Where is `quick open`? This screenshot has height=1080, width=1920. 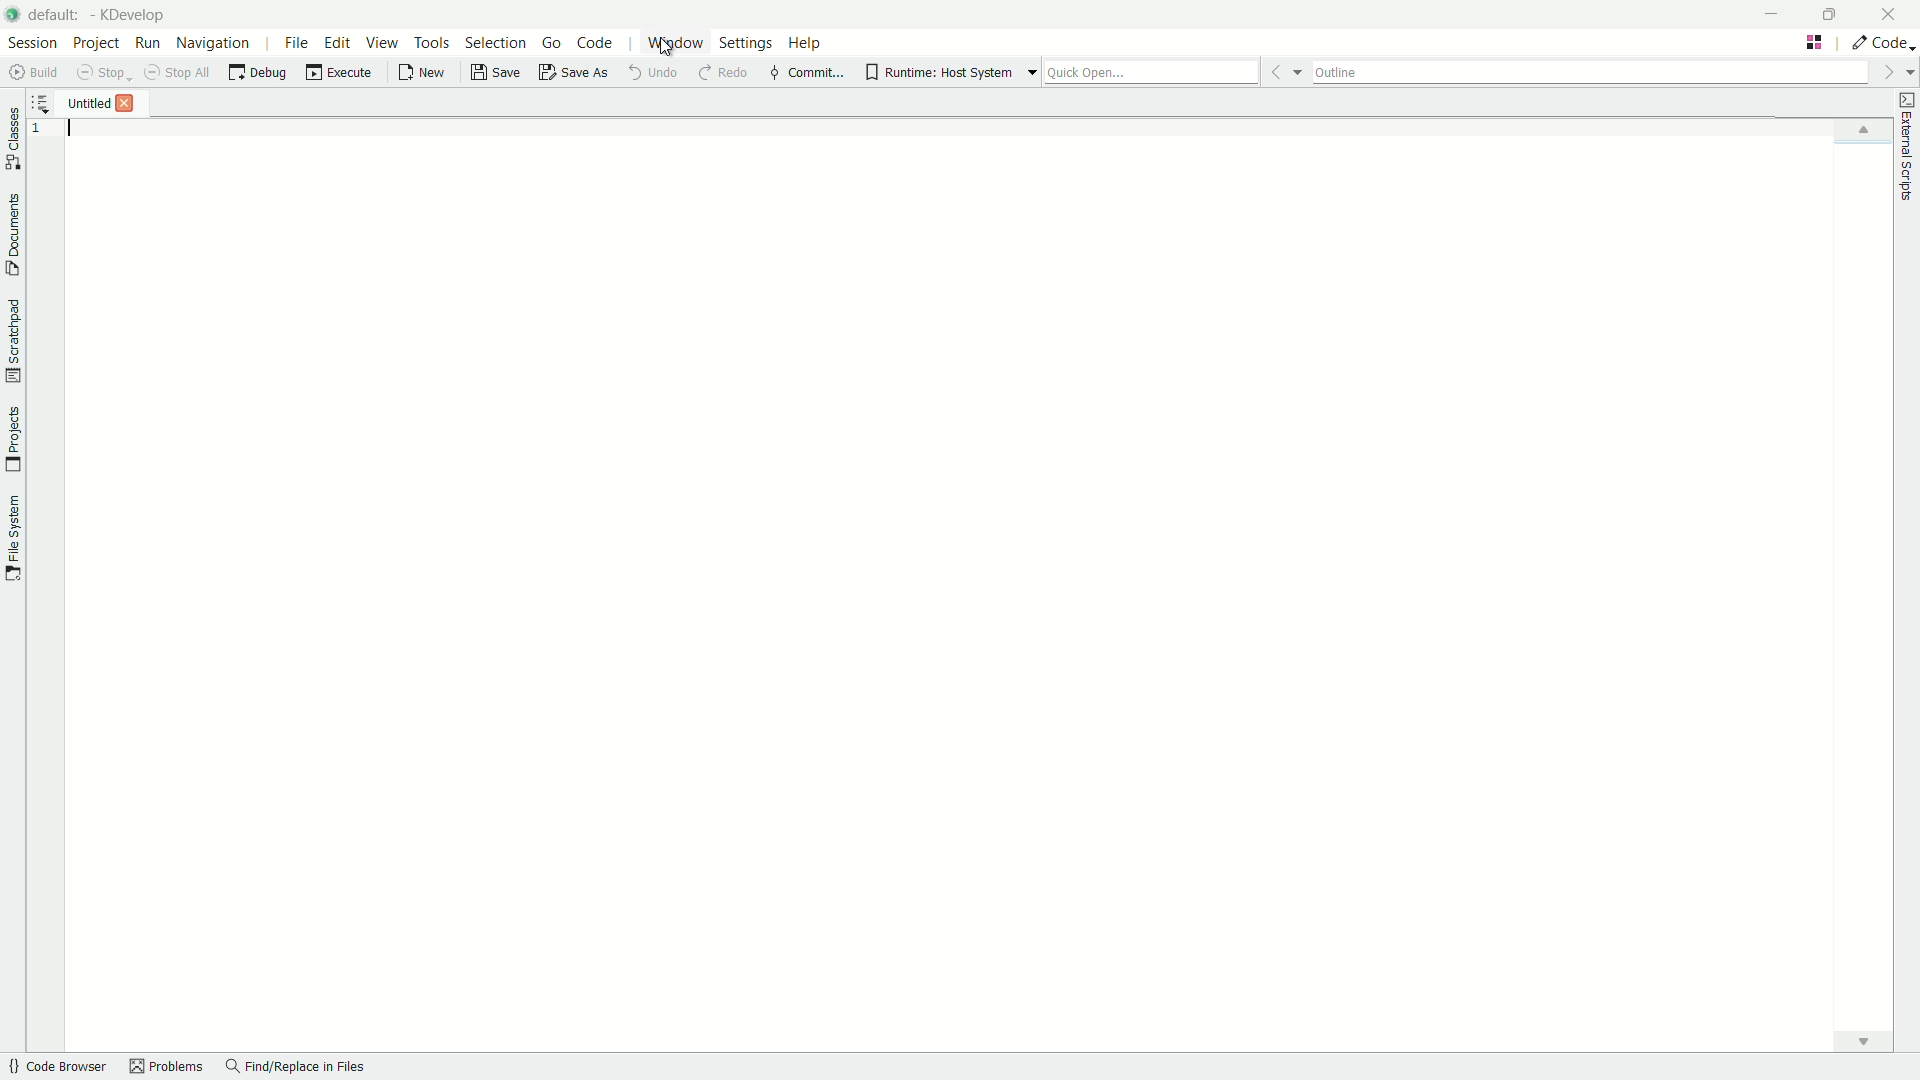
quick open is located at coordinates (1175, 73).